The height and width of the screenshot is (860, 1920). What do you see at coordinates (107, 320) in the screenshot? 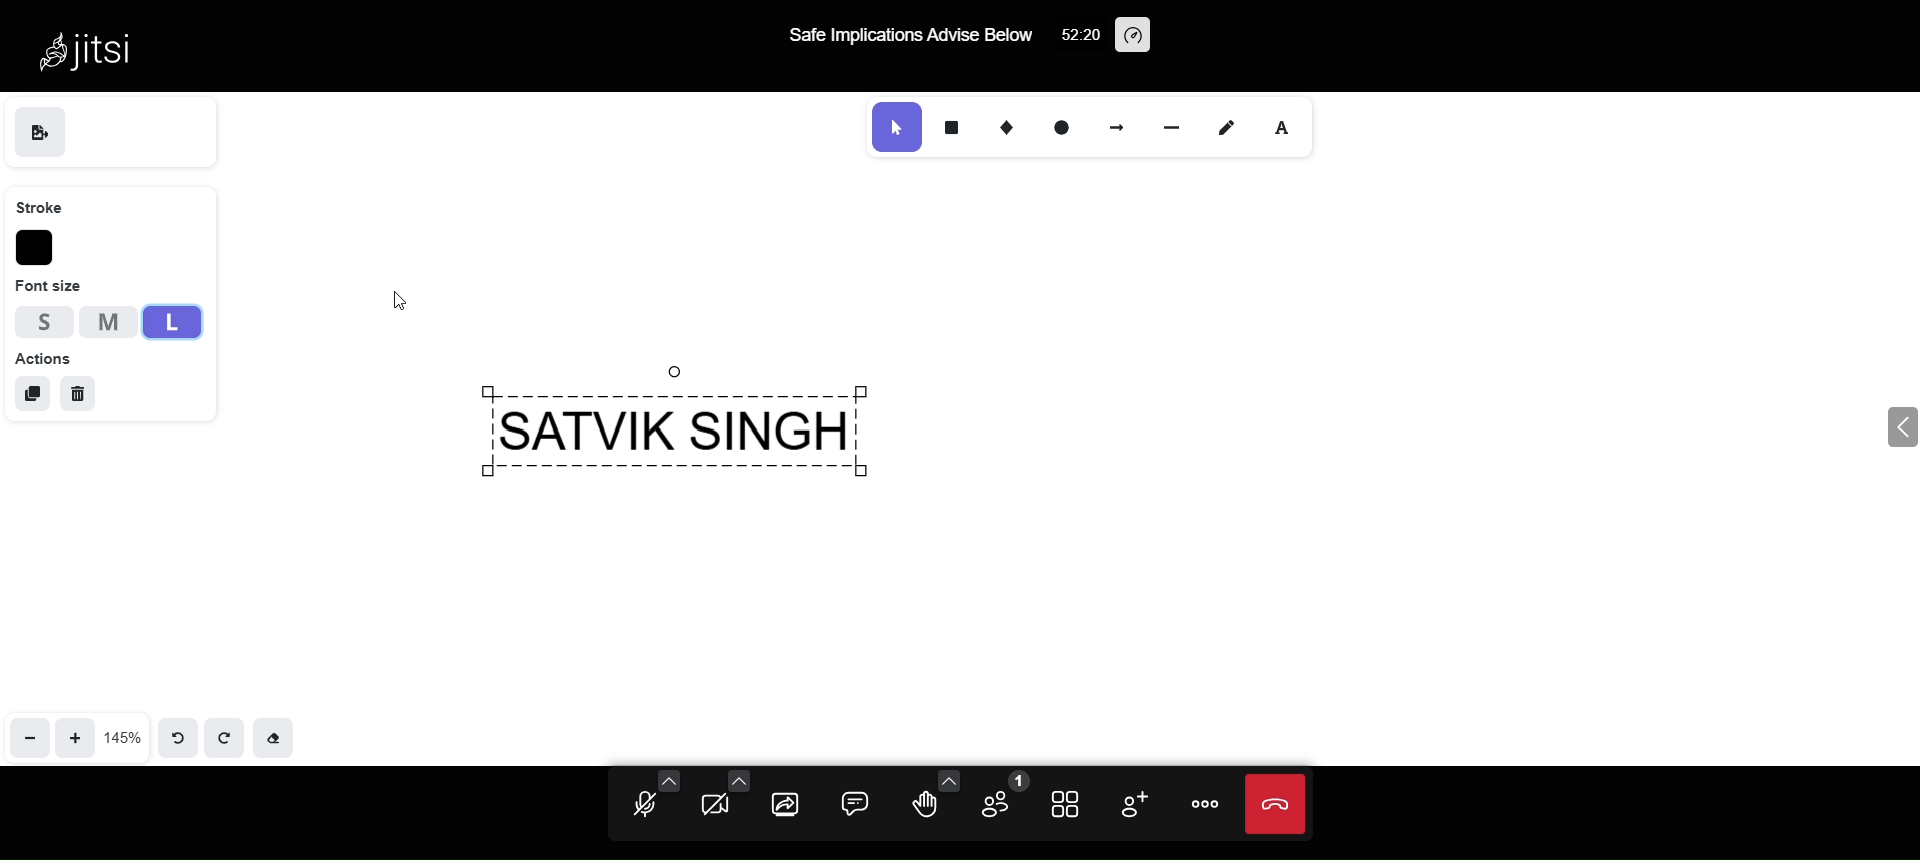
I see `Medium` at bounding box center [107, 320].